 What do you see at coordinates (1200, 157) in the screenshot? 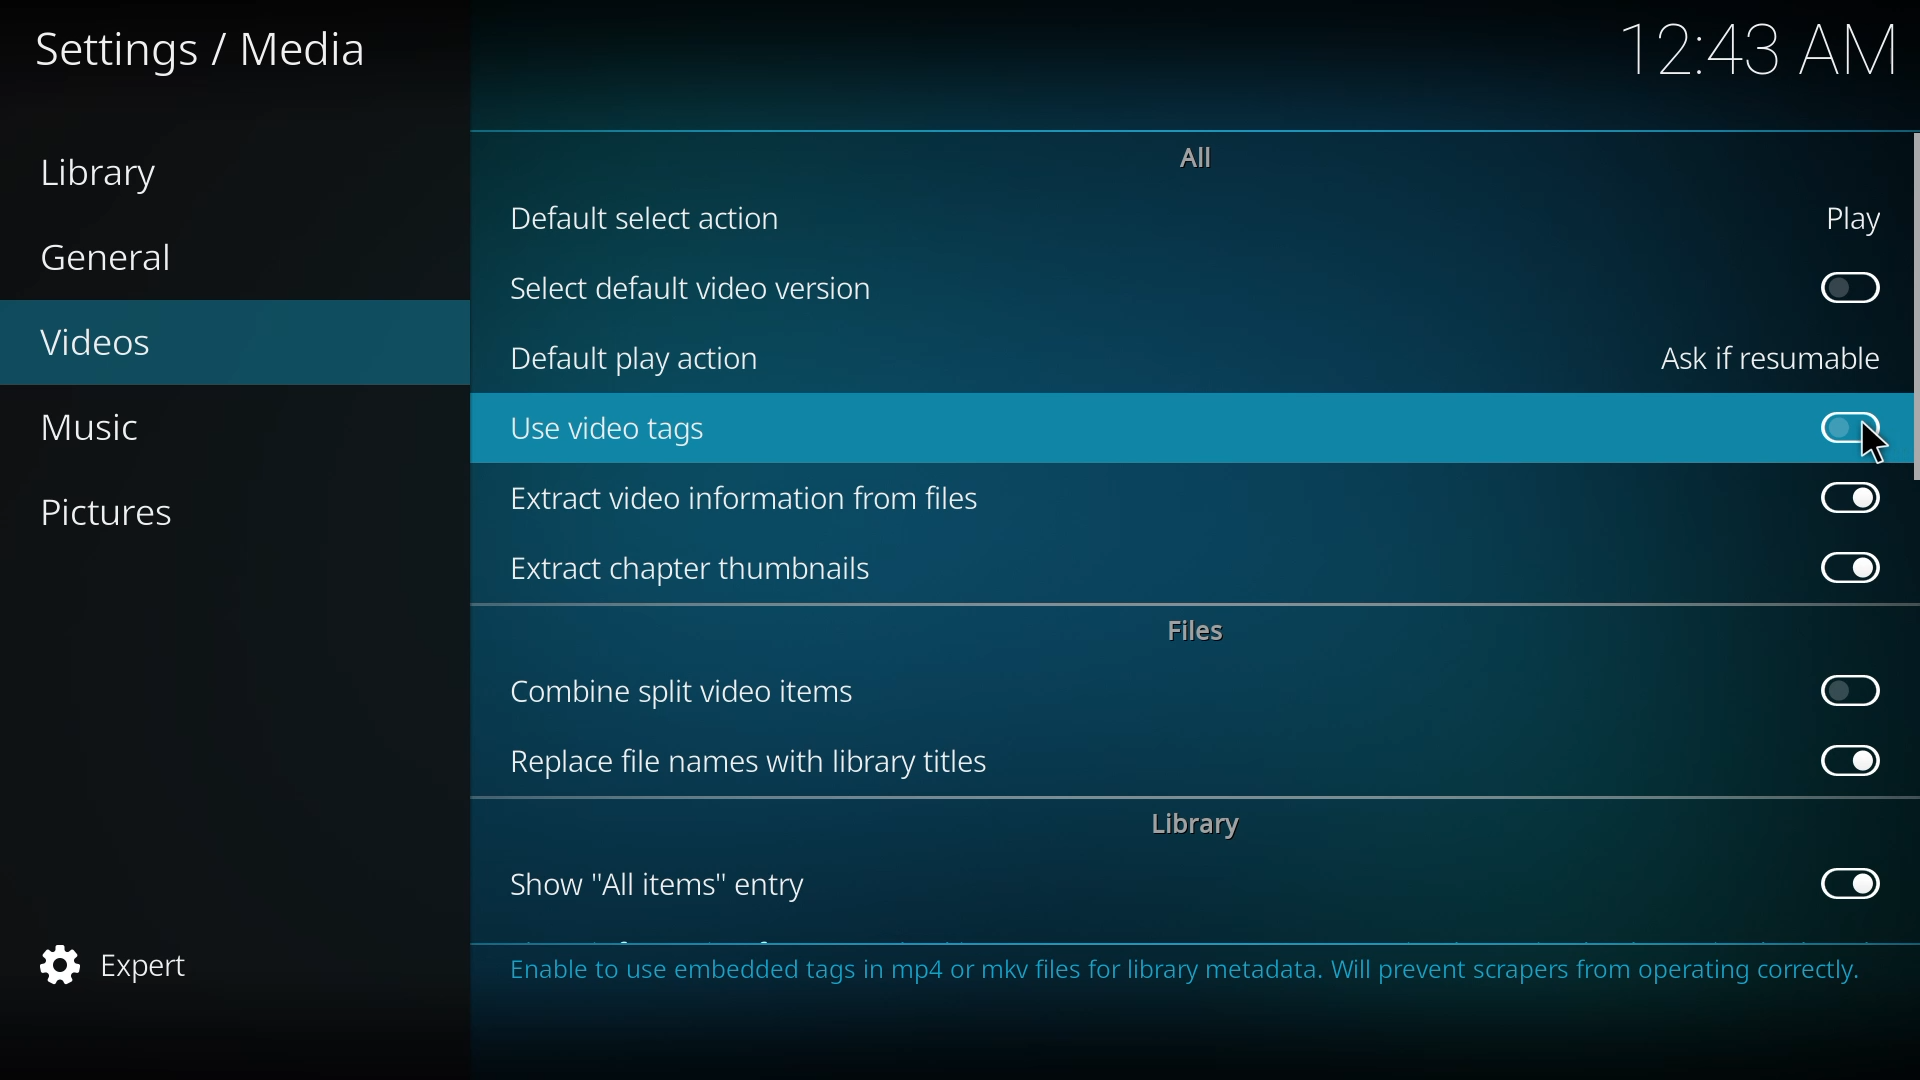
I see `all` at bounding box center [1200, 157].